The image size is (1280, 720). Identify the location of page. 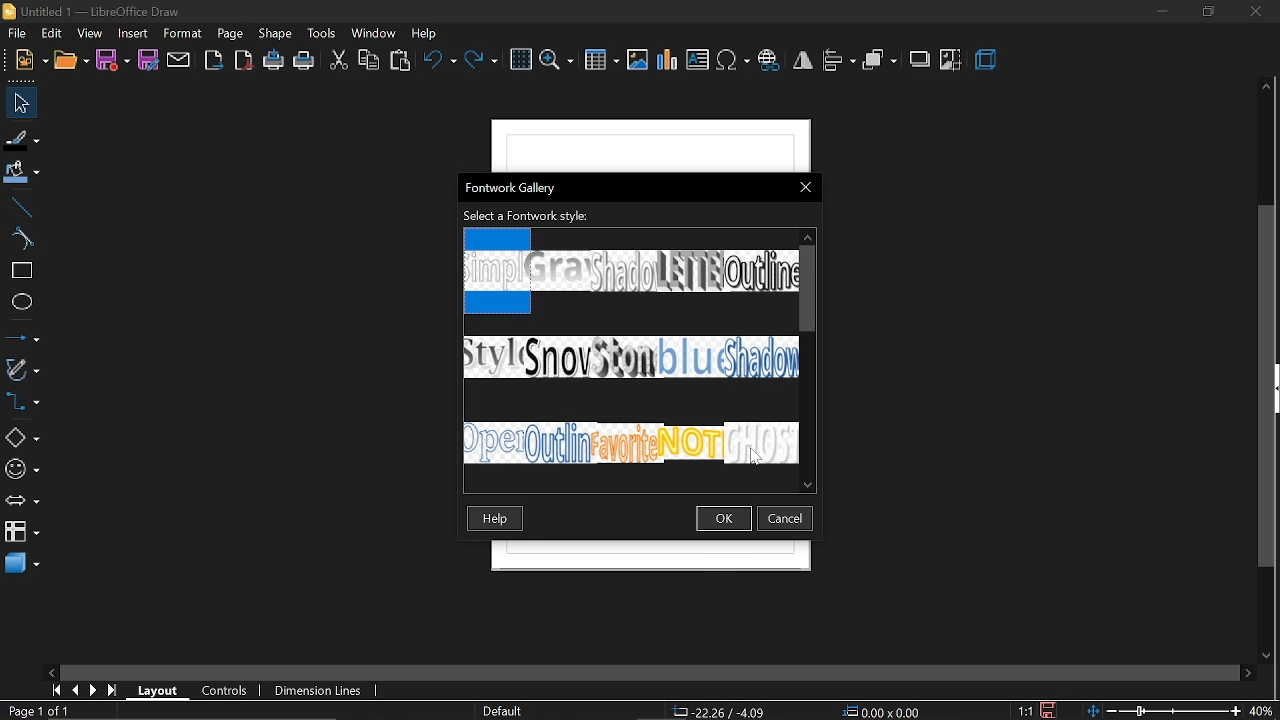
(230, 34).